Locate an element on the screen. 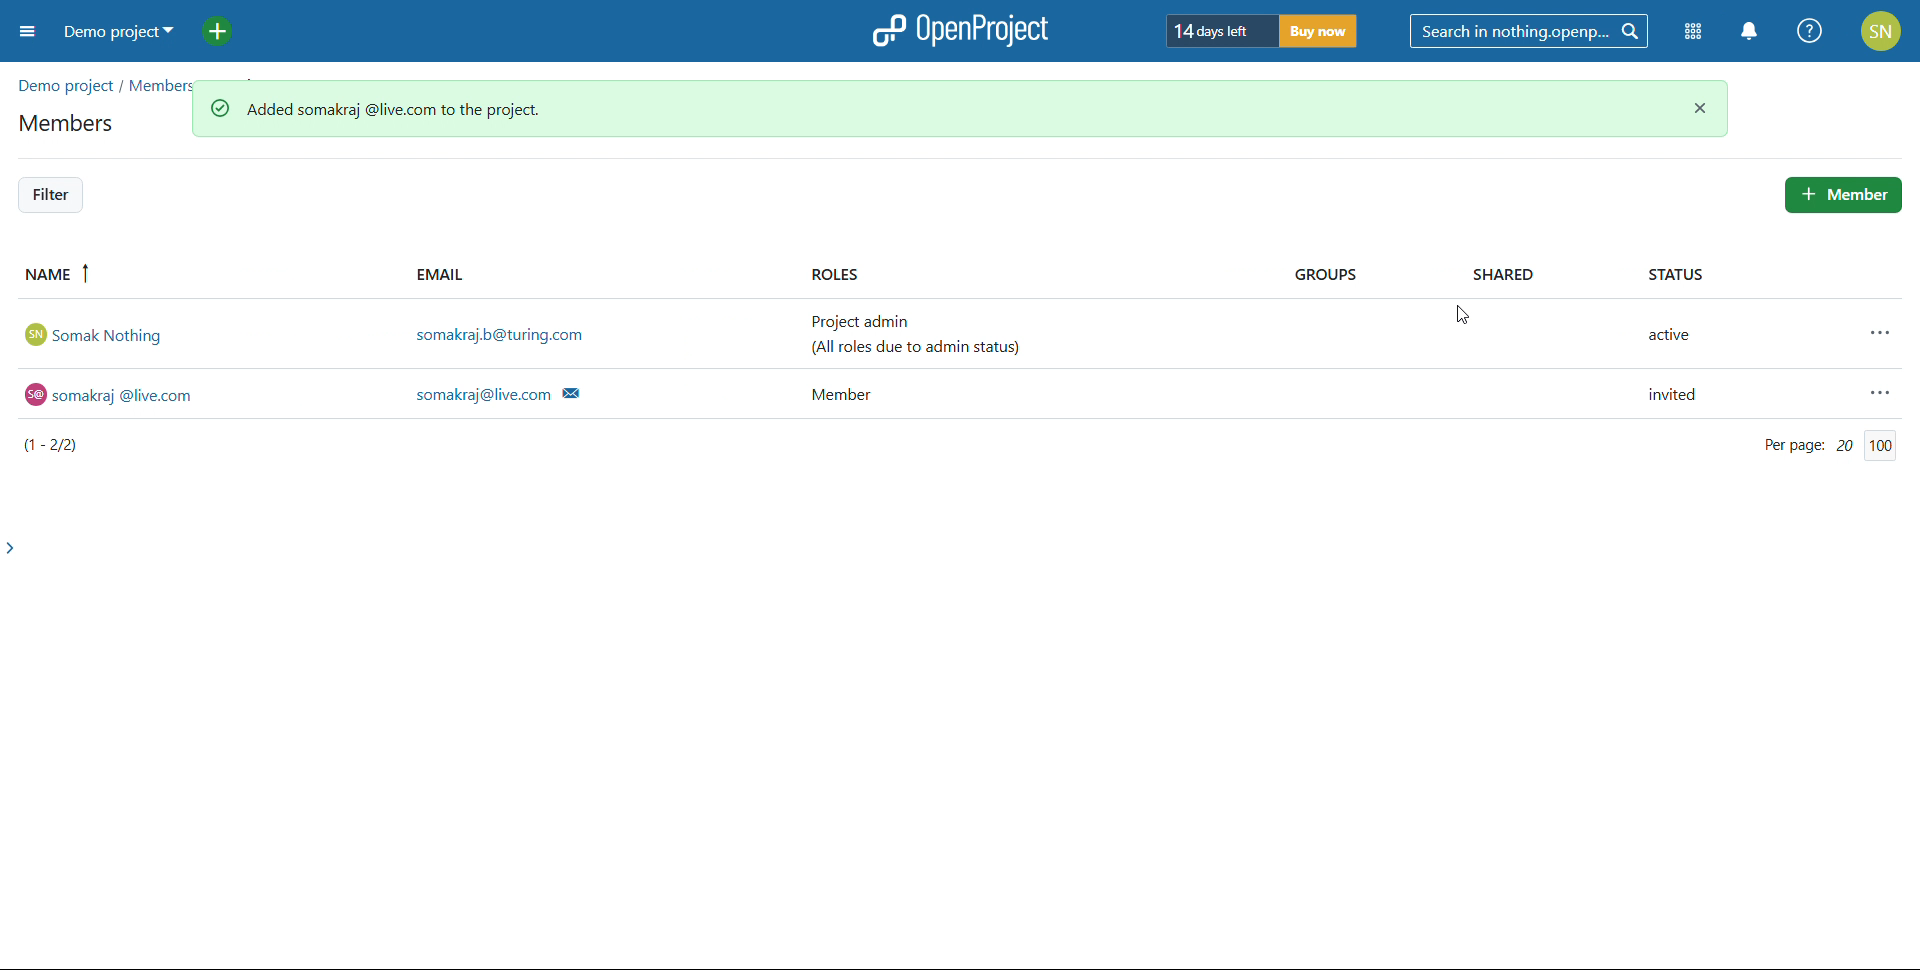 The image size is (1920, 970). demo projects/ is located at coordinates (68, 83).